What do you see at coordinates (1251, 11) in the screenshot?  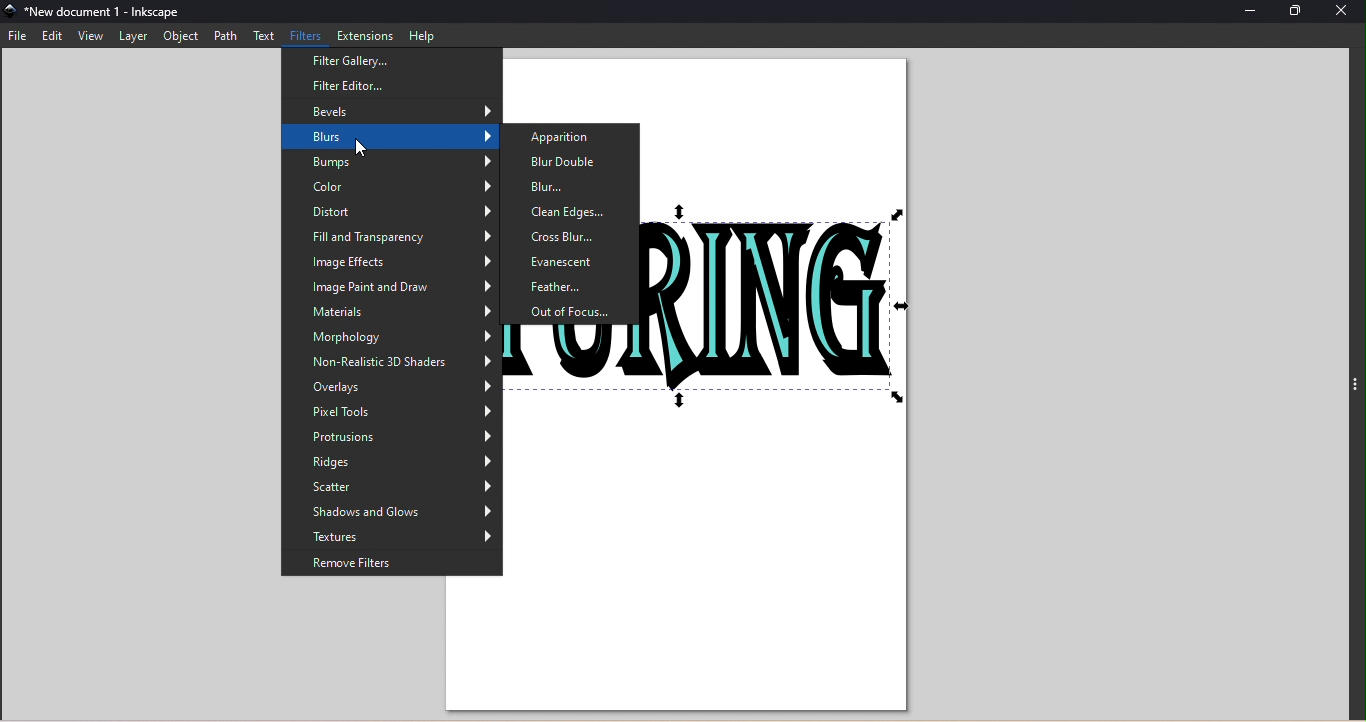 I see `Minimize` at bounding box center [1251, 11].